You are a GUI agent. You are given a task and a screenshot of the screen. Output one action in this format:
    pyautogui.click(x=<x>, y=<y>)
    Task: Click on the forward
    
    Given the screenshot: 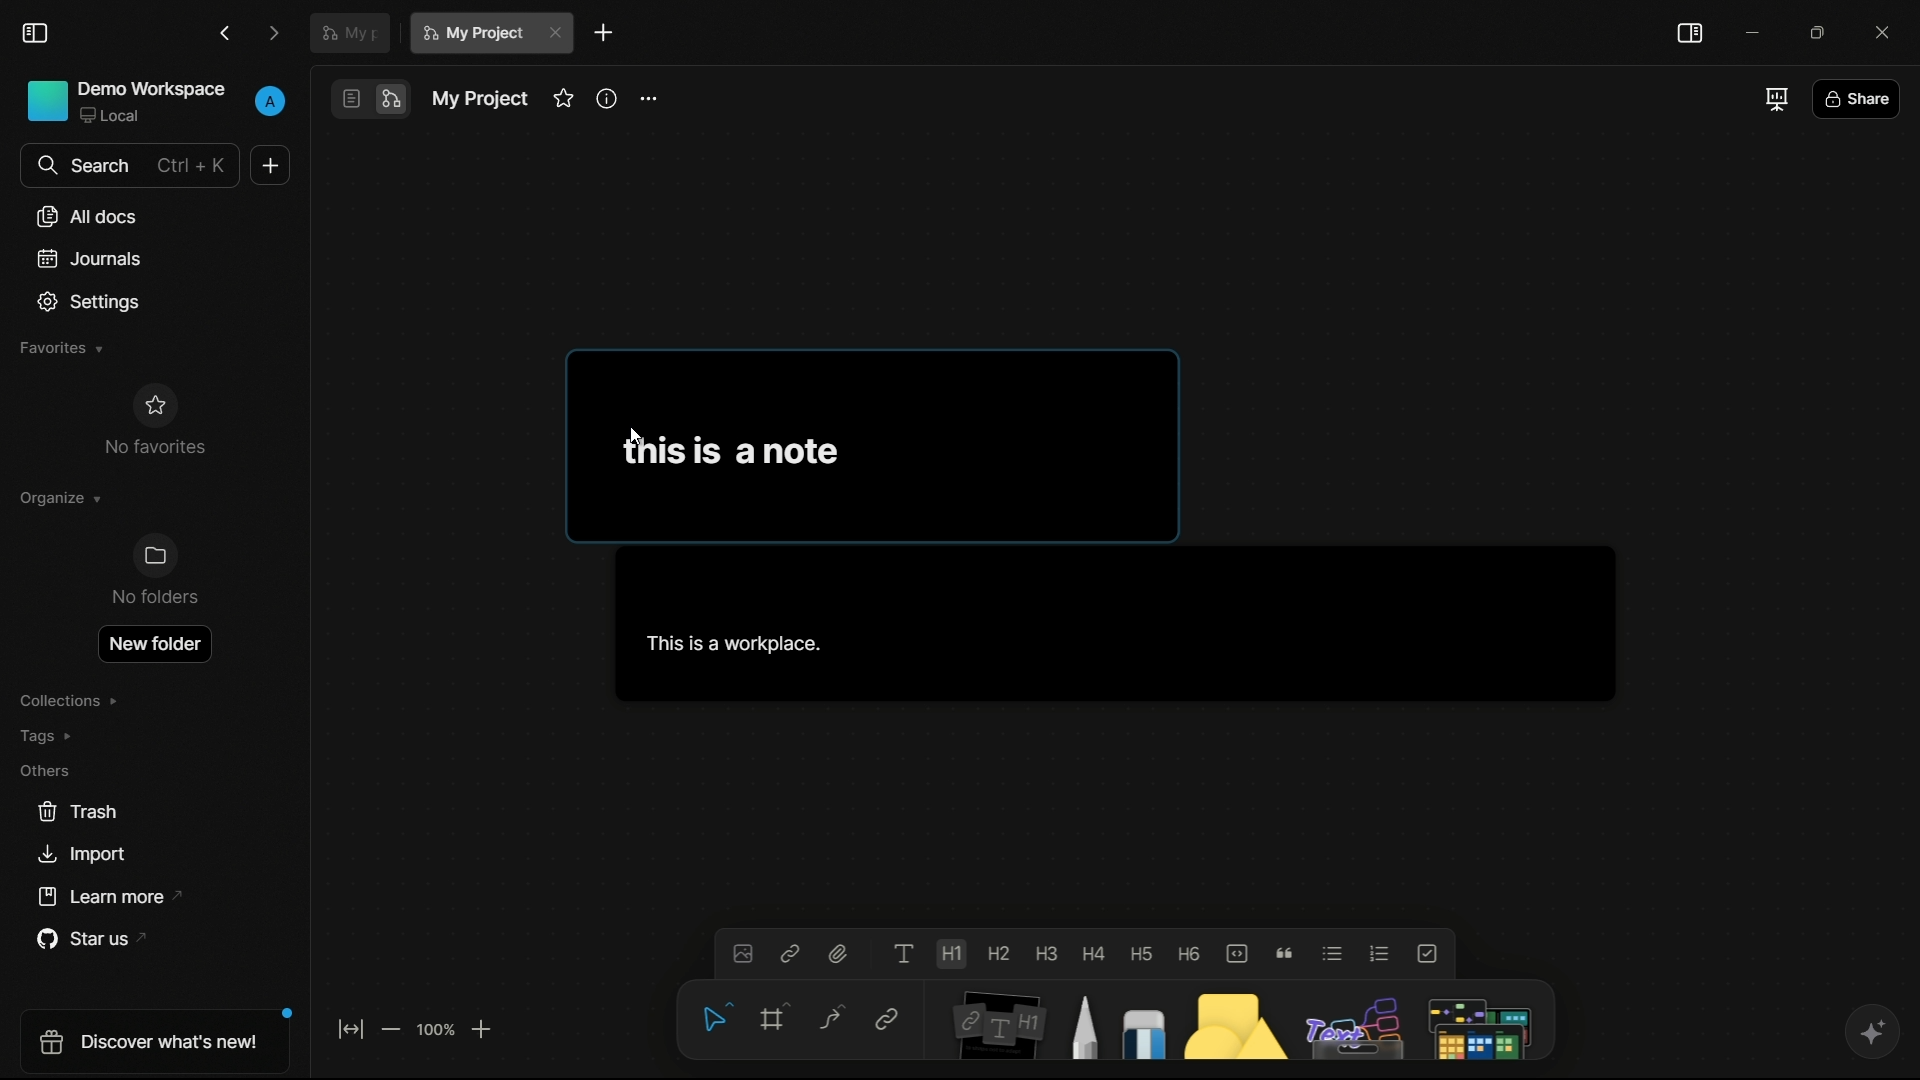 What is the action you would take?
    pyautogui.click(x=276, y=32)
    